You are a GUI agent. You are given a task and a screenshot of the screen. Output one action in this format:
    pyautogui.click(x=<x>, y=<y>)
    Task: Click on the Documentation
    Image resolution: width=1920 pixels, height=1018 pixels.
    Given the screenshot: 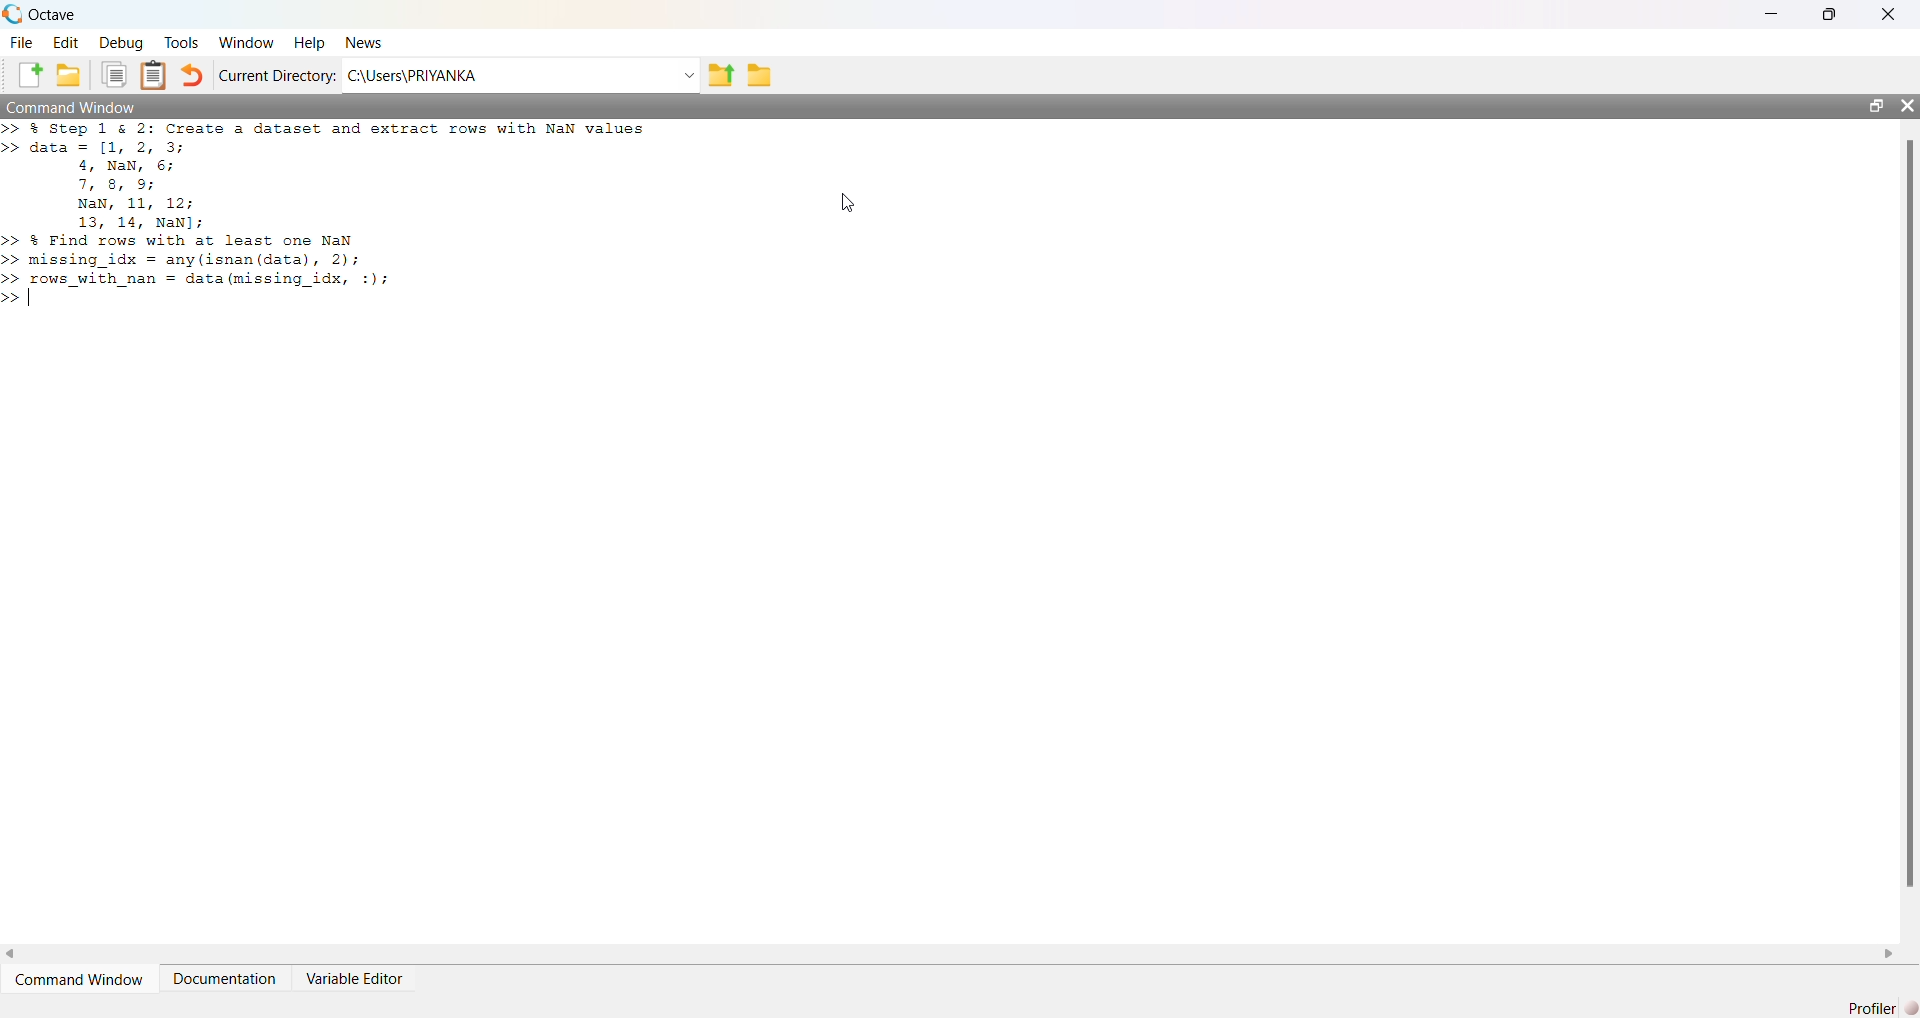 What is the action you would take?
    pyautogui.click(x=224, y=979)
    